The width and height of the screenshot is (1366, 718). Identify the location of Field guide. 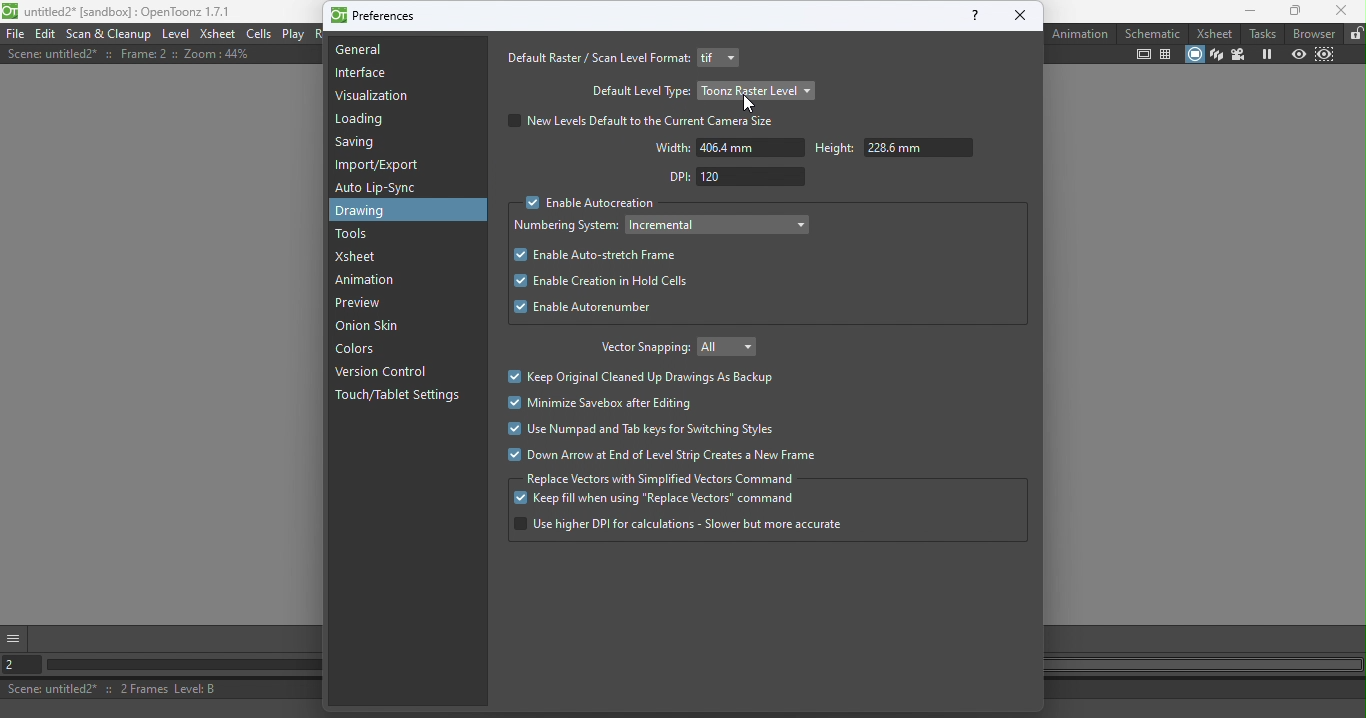
(1166, 55).